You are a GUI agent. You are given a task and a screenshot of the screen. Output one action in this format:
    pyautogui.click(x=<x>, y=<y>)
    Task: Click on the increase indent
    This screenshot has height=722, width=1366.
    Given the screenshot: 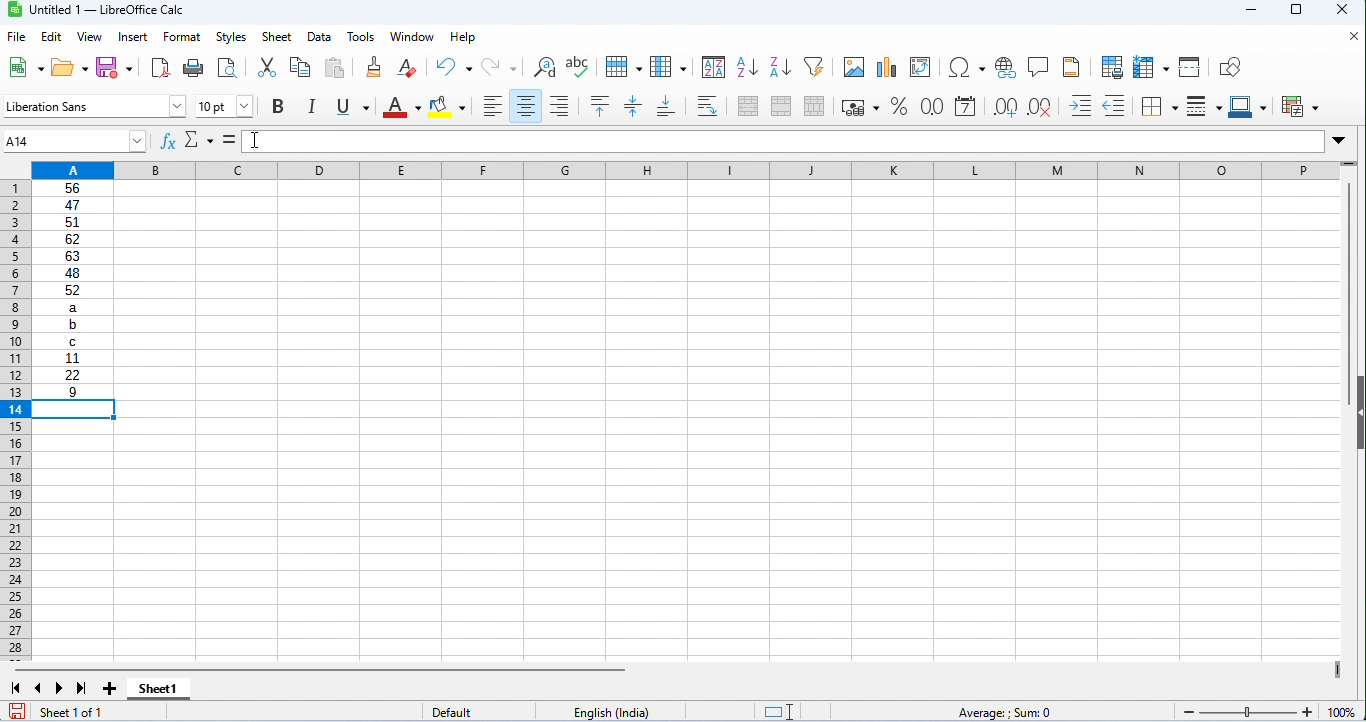 What is the action you would take?
    pyautogui.click(x=1081, y=105)
    